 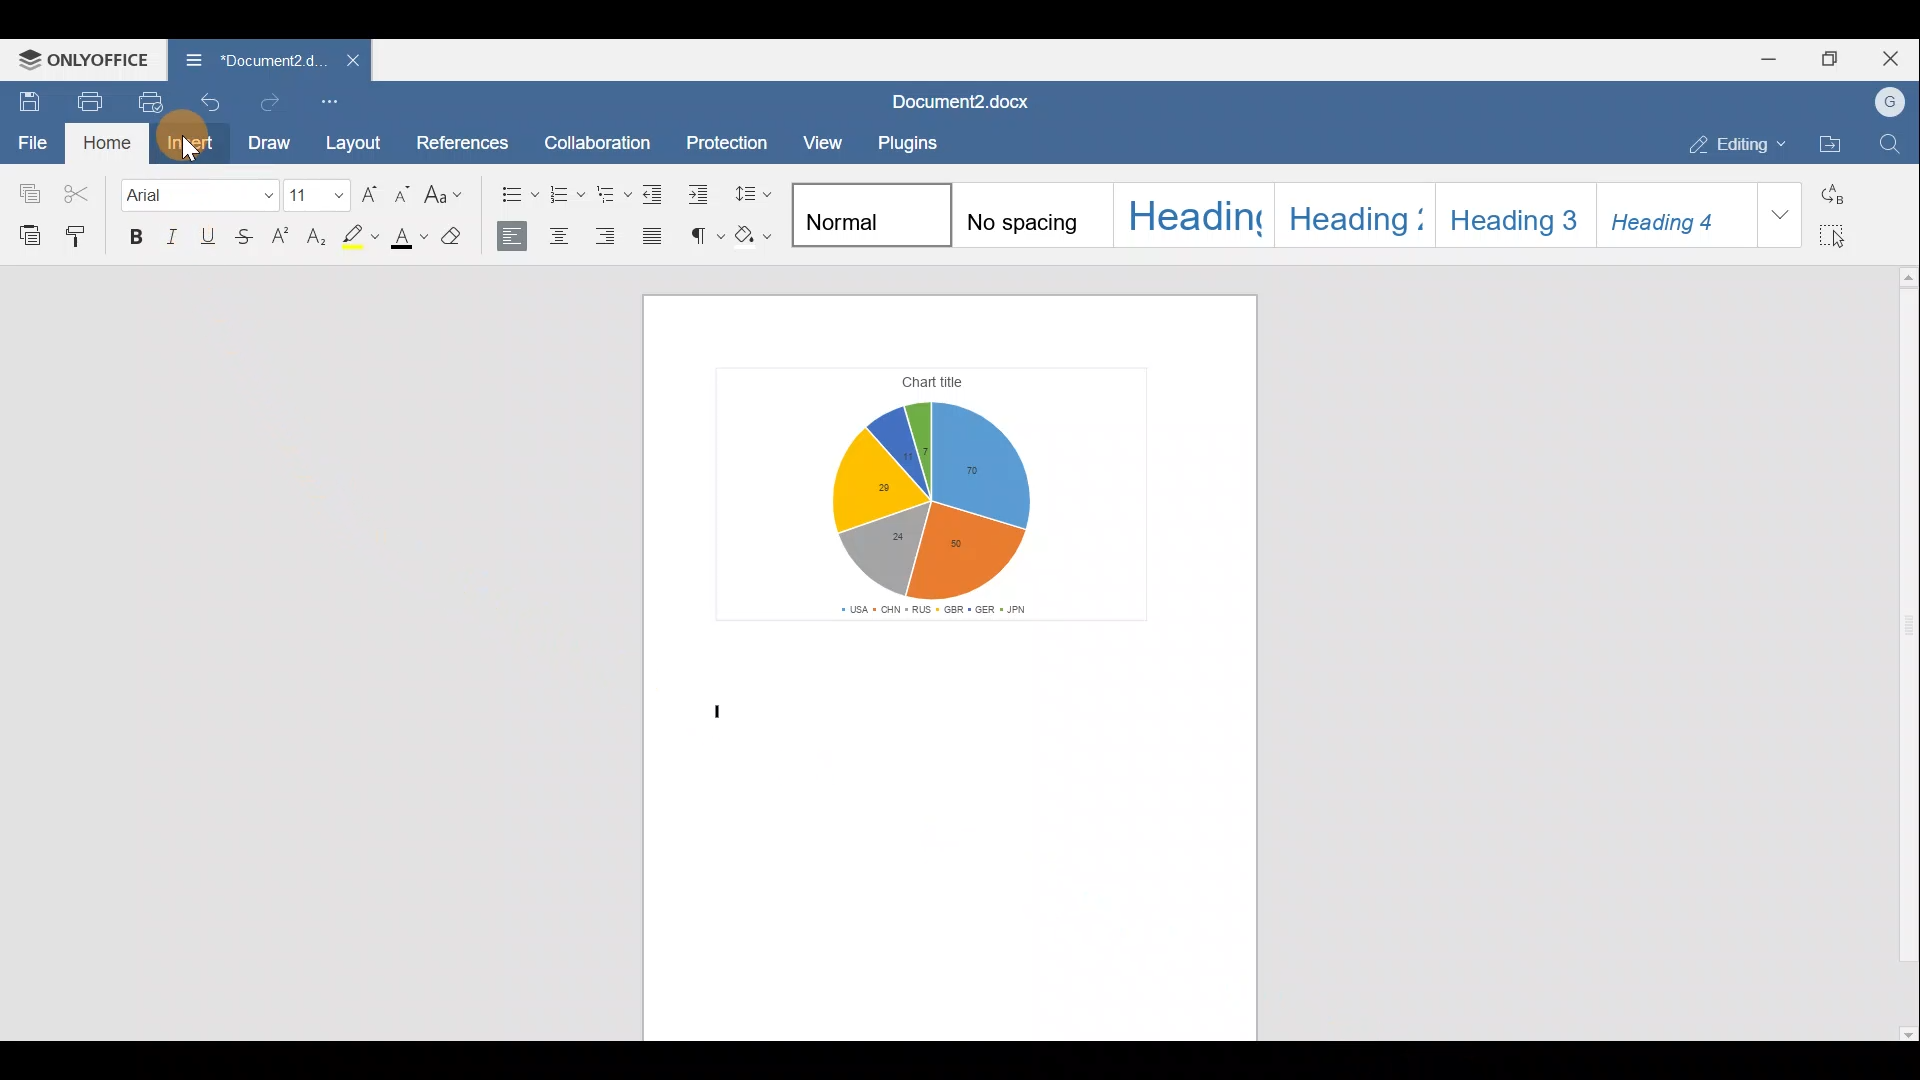 I want to click on Collaboration, so click(x=605, y=137).